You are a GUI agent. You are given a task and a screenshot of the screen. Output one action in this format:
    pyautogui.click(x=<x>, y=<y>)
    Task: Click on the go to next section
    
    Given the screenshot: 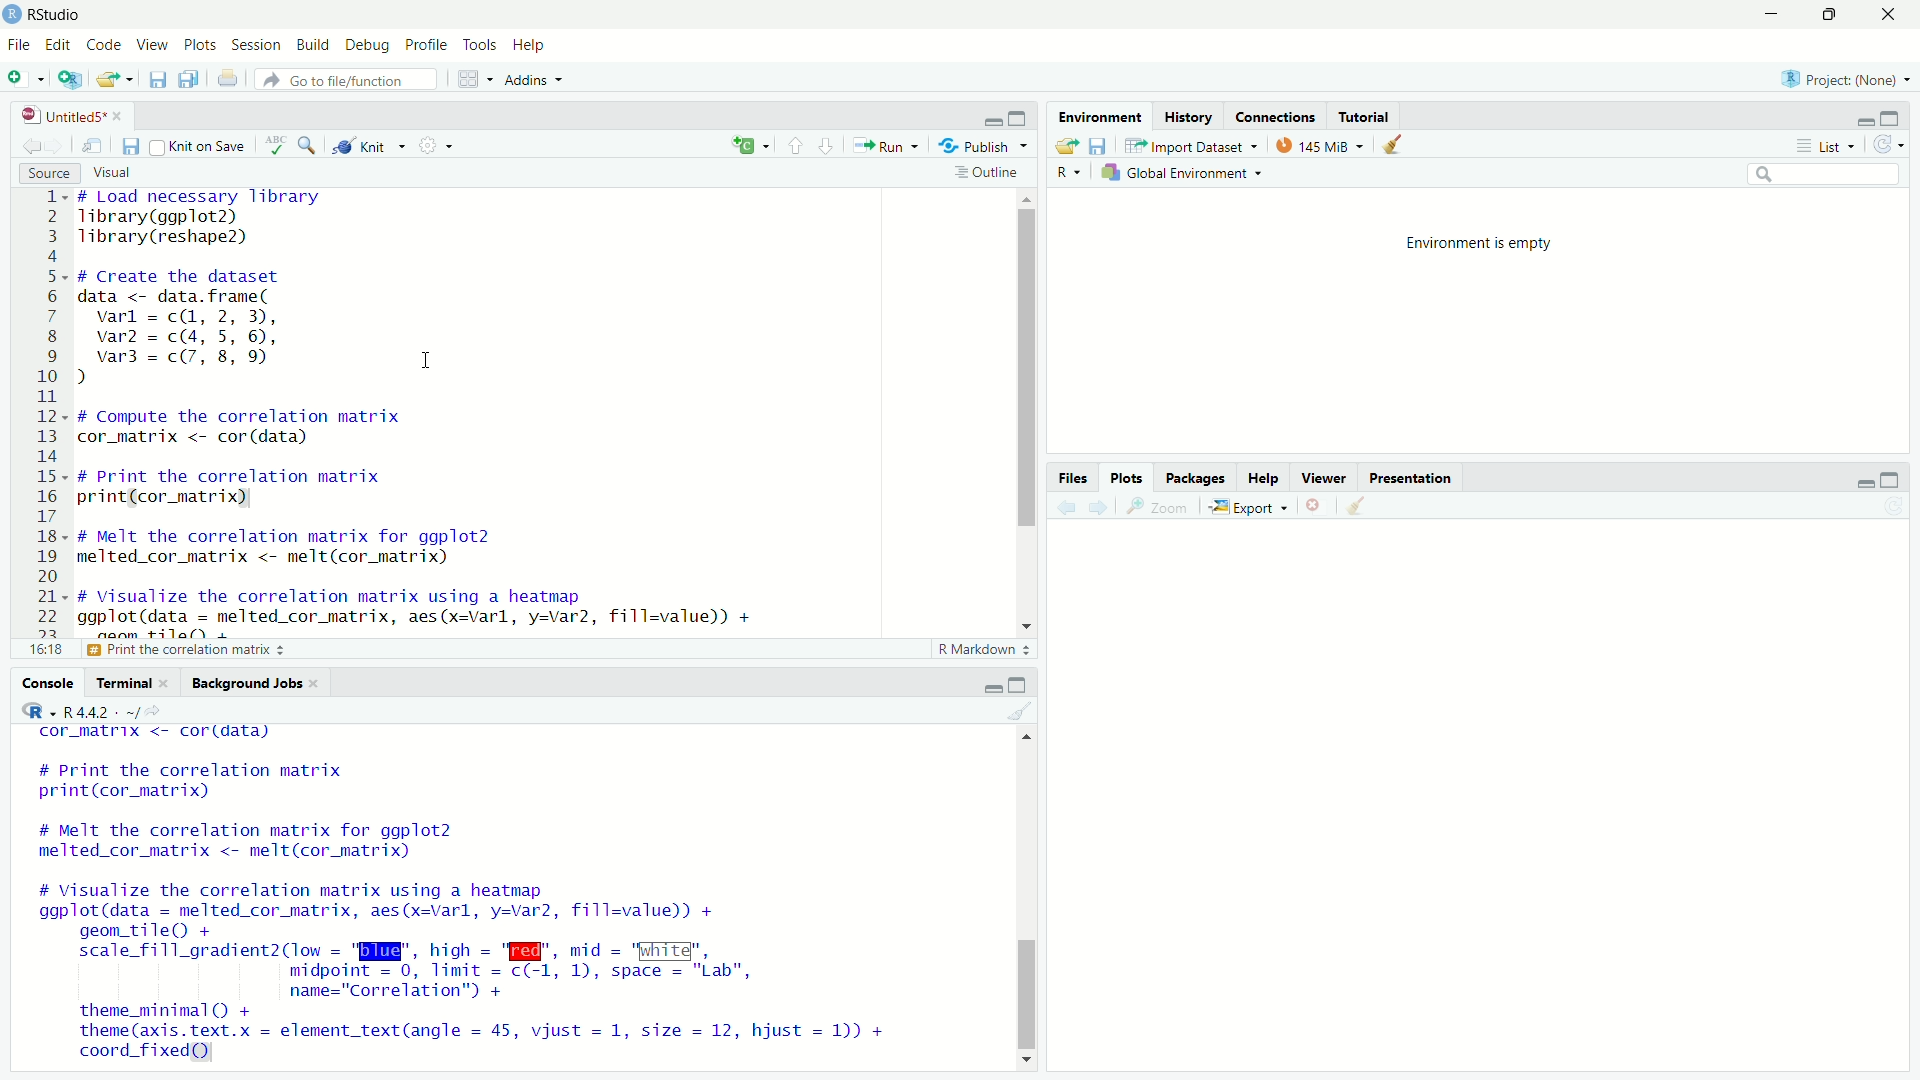 What is the action you would take?
    pyautogui.click(x=826, y=144)
    